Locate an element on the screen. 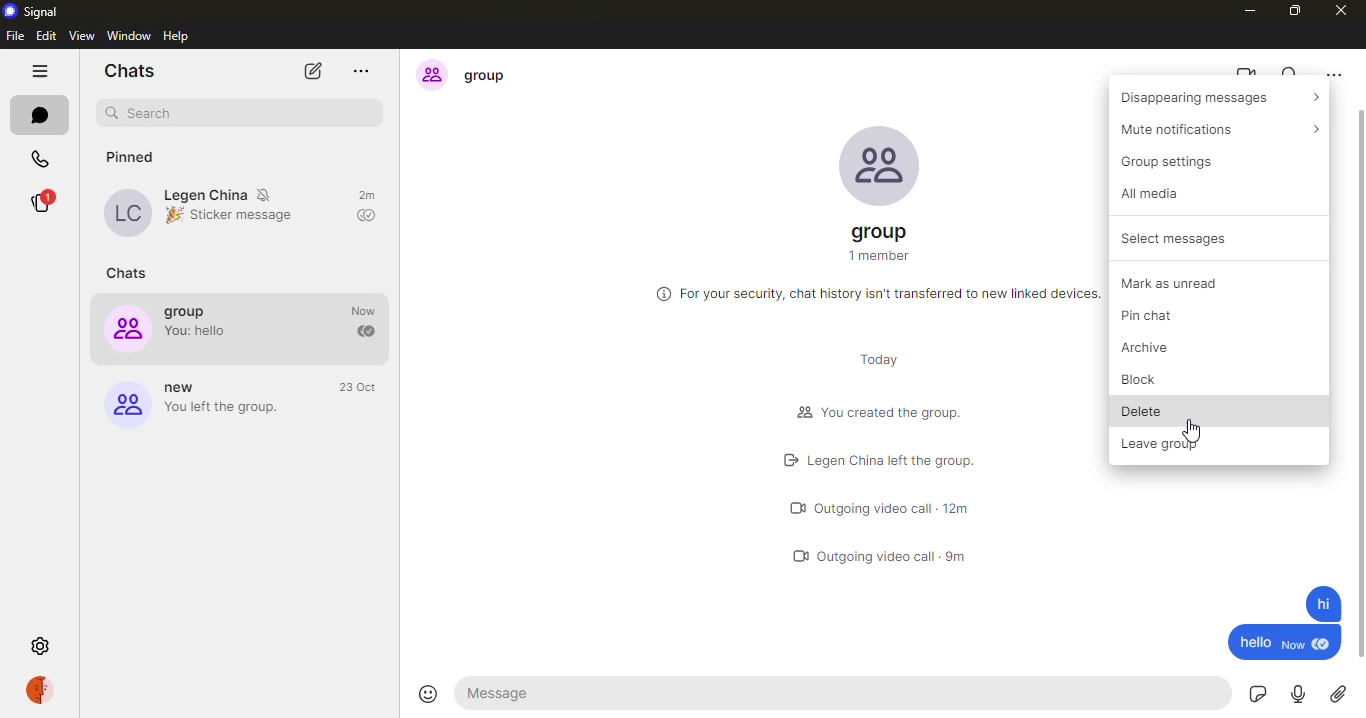  group is located at coordinates (881, 230).